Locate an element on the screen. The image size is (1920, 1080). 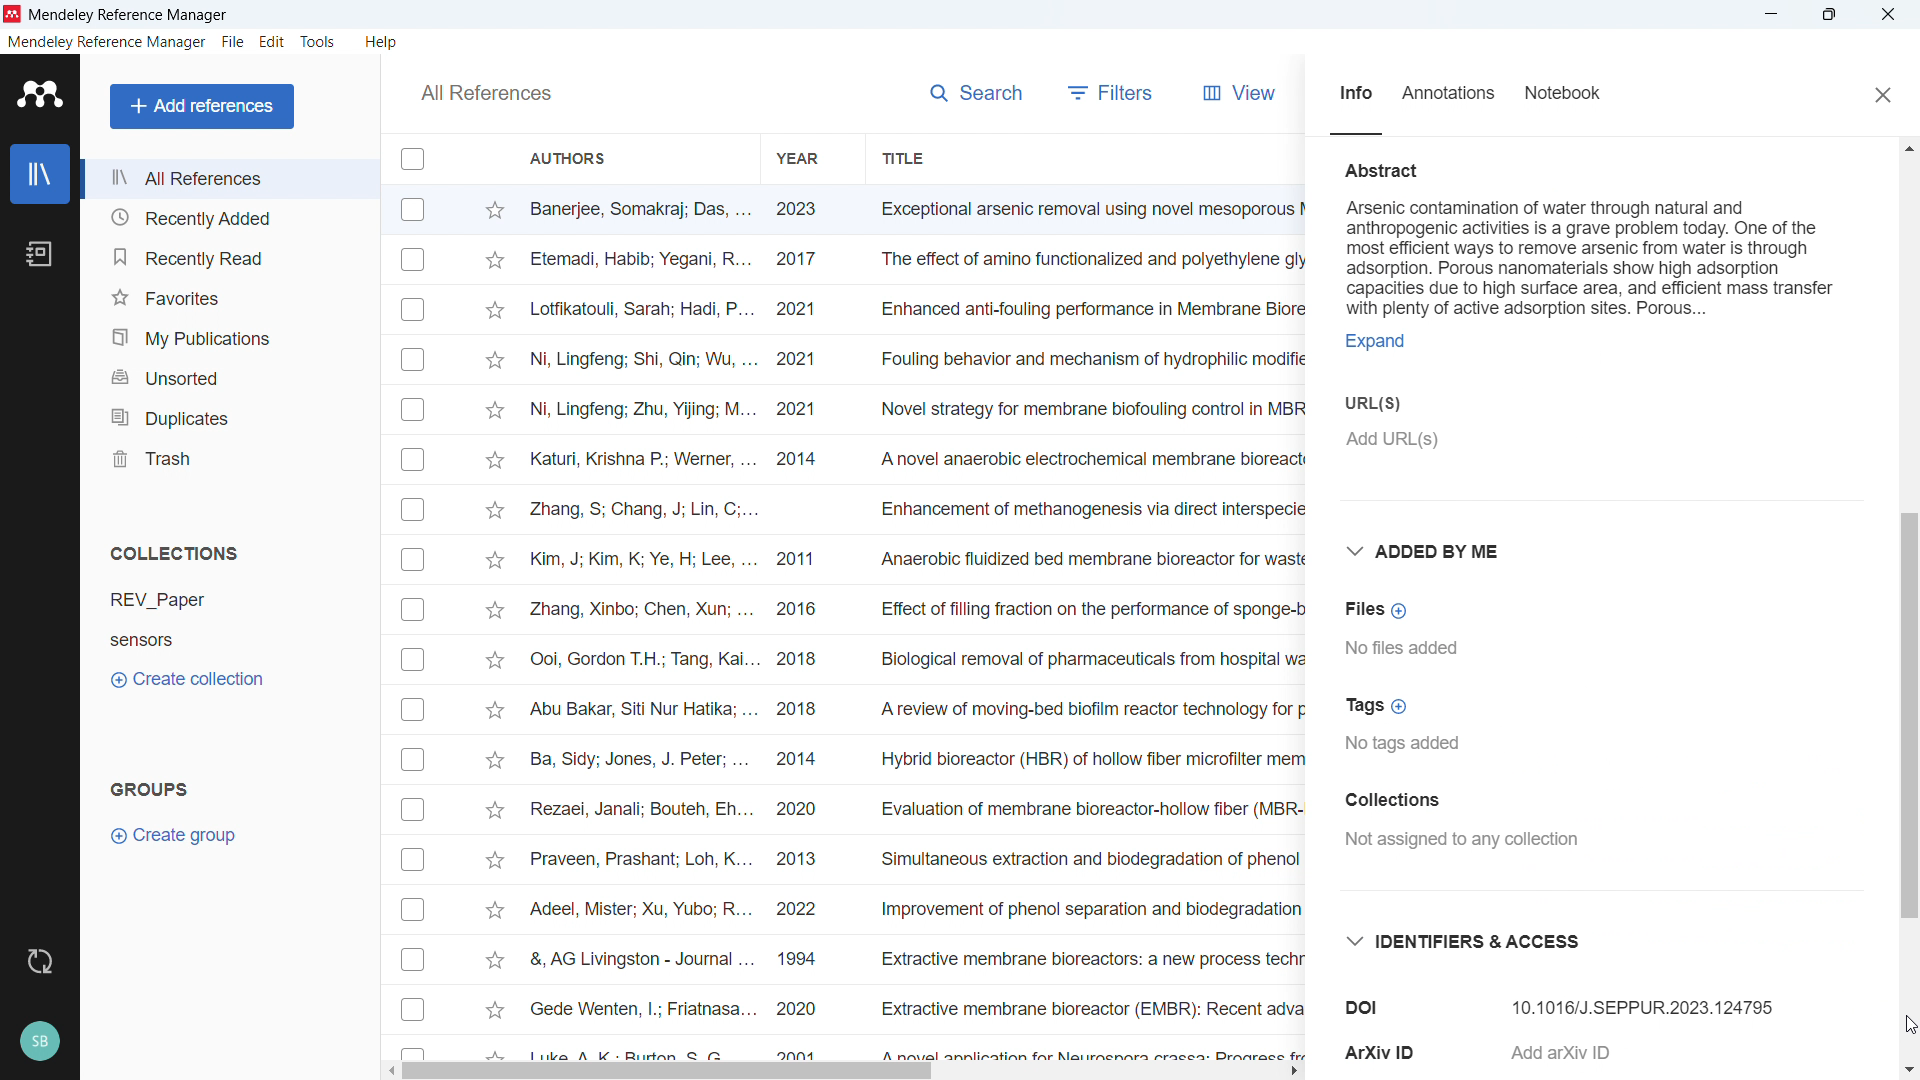
click to select individual entry is located at coordinates (417, 562).